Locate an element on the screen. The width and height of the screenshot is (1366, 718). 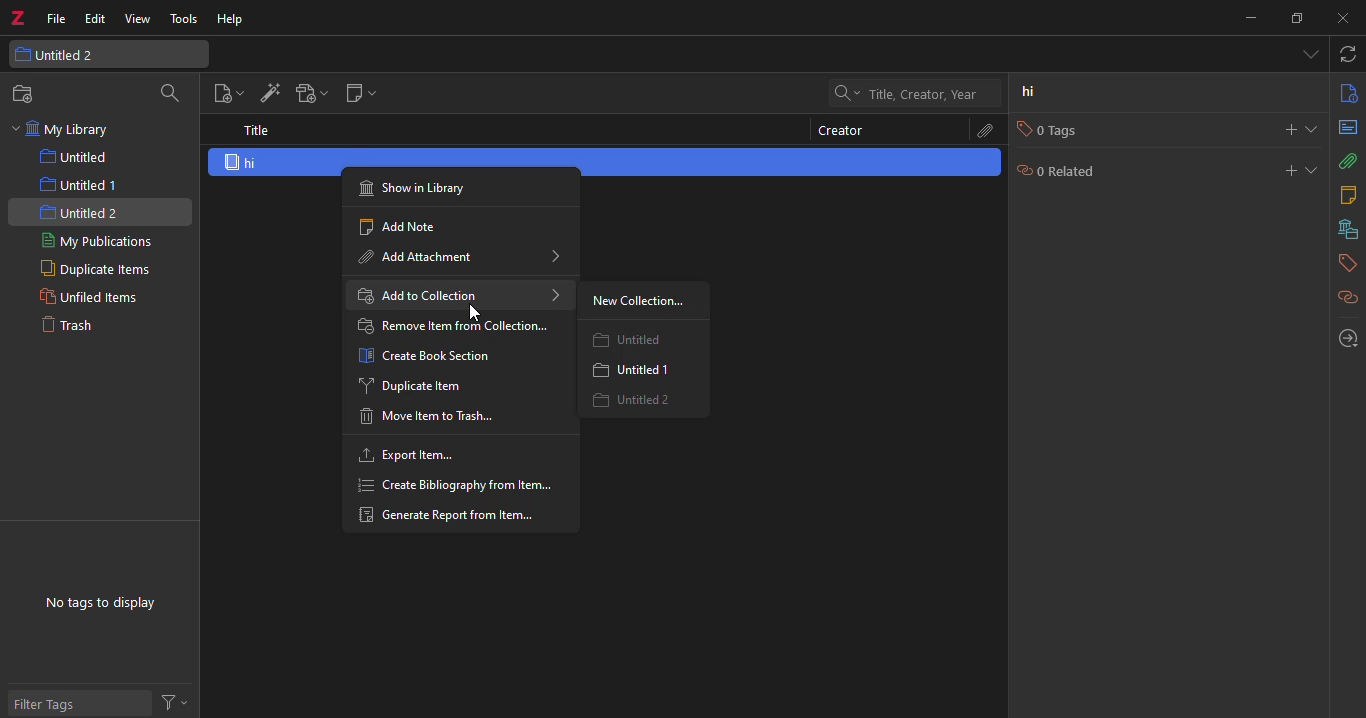
untitled 2 is located at coordinates (62, 55).